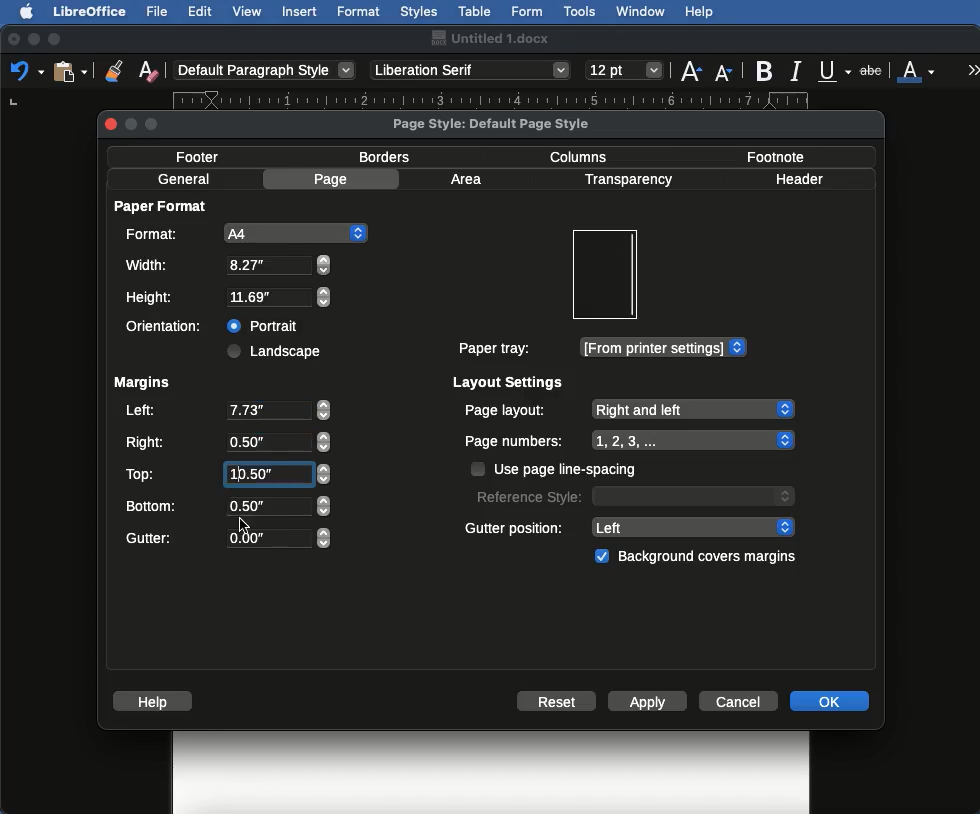 This screenshot has width=980, height=814. Describe the element at coordinates (226, 412) in the screenshot. I see `Left` at that location.